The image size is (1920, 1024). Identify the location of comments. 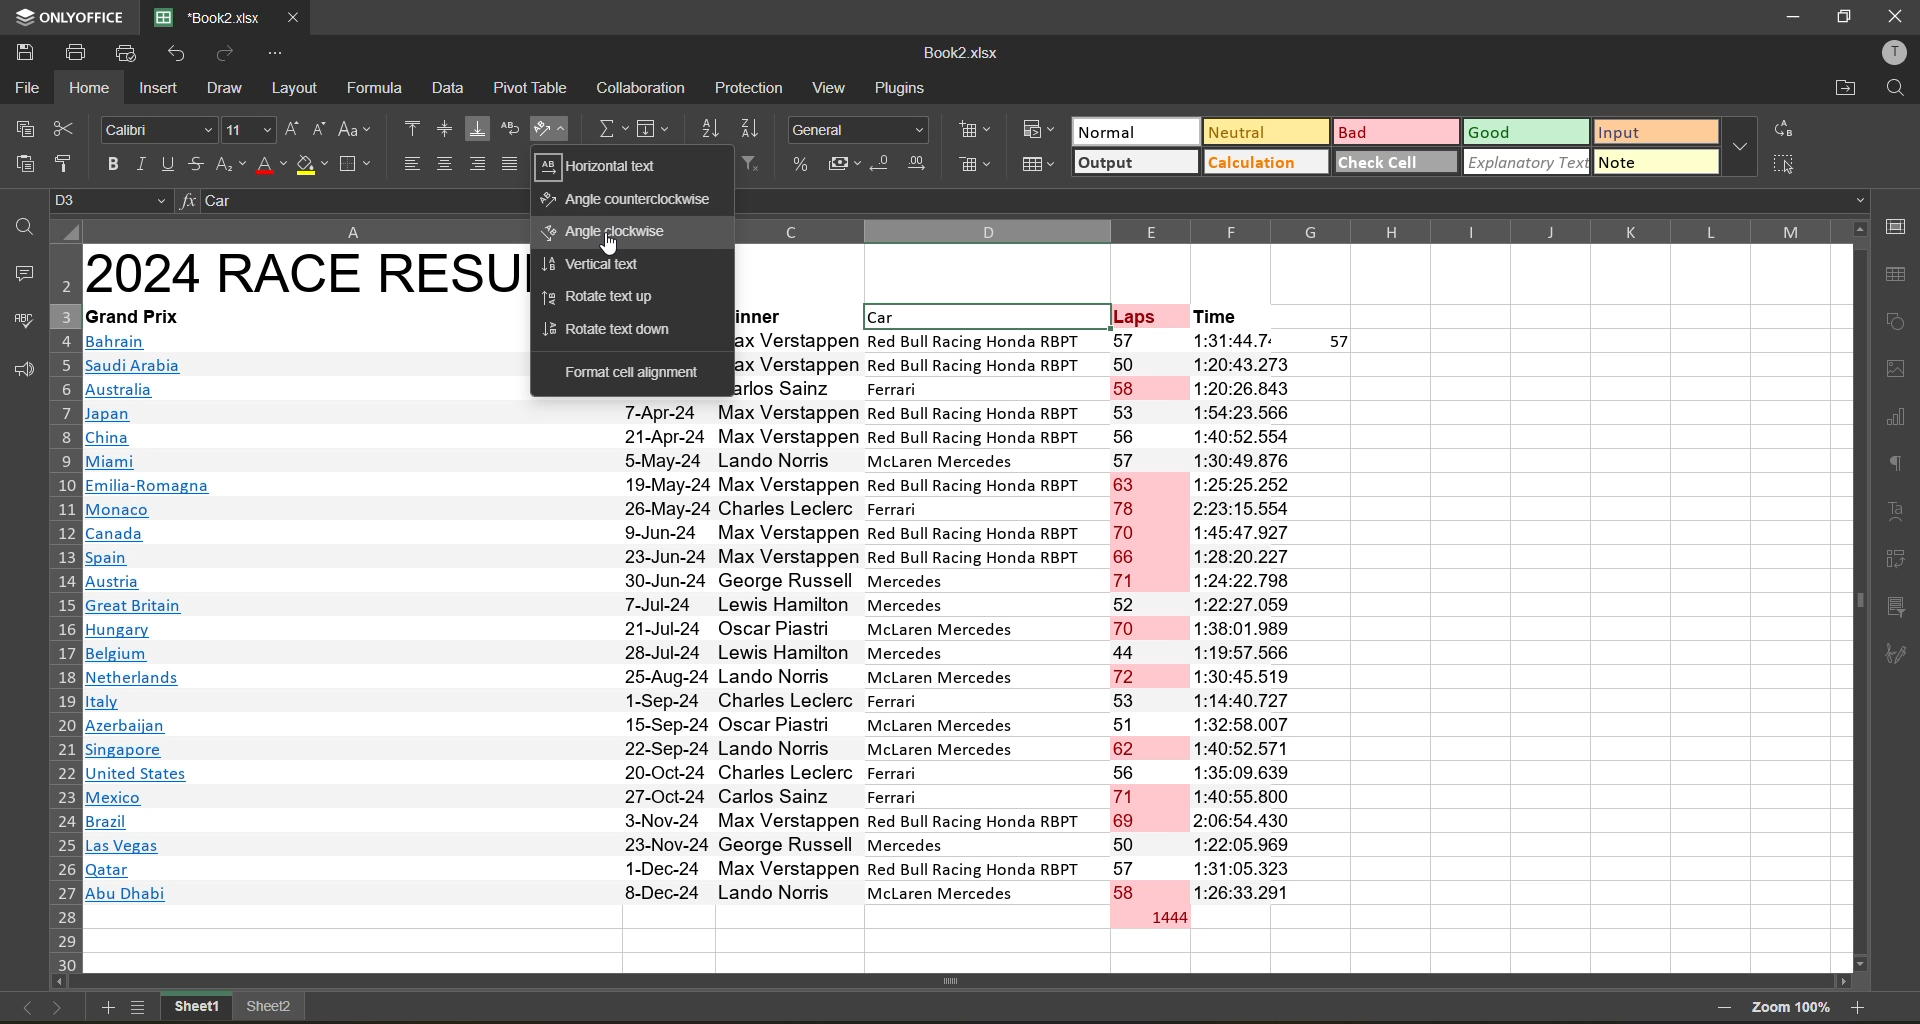
(19, 271).